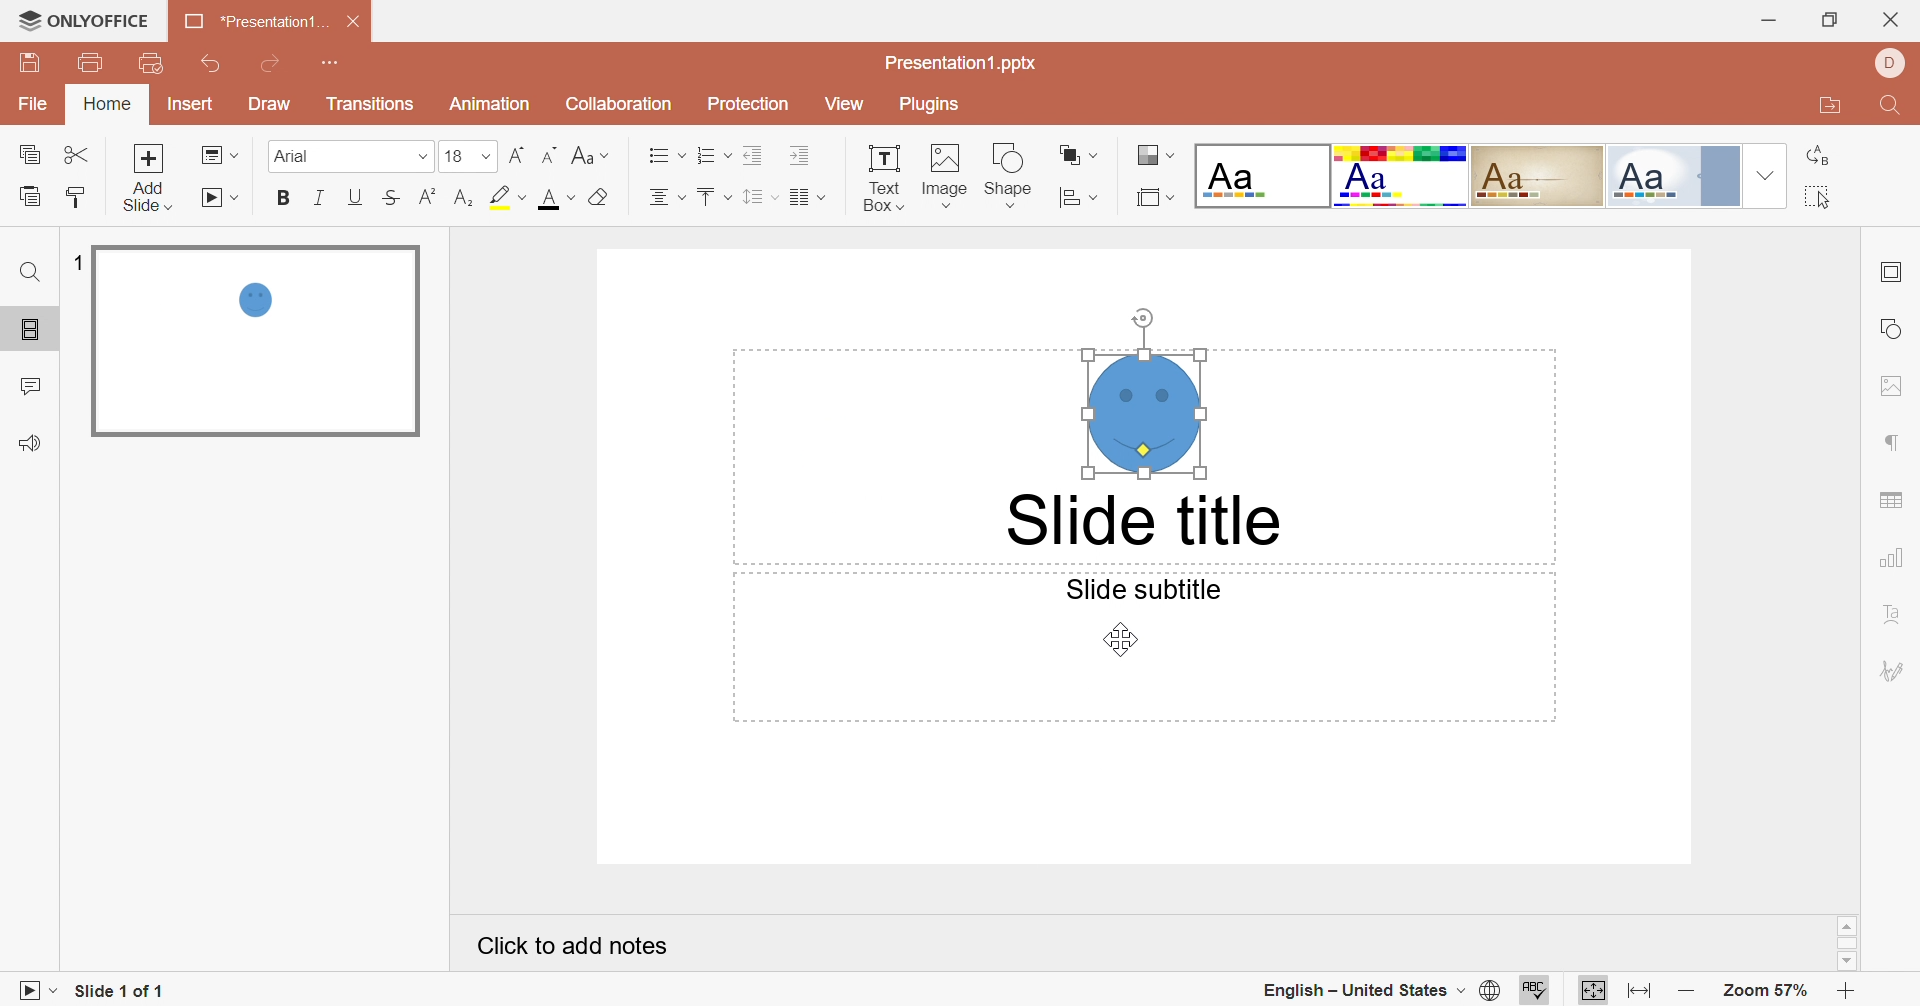 Image resolution: width=1920 pixels, height=1006 pixels. What do you see at coordinates (1120, 637) in the screenshot?
I see `Cursor` at bounding box center [1120, 637].